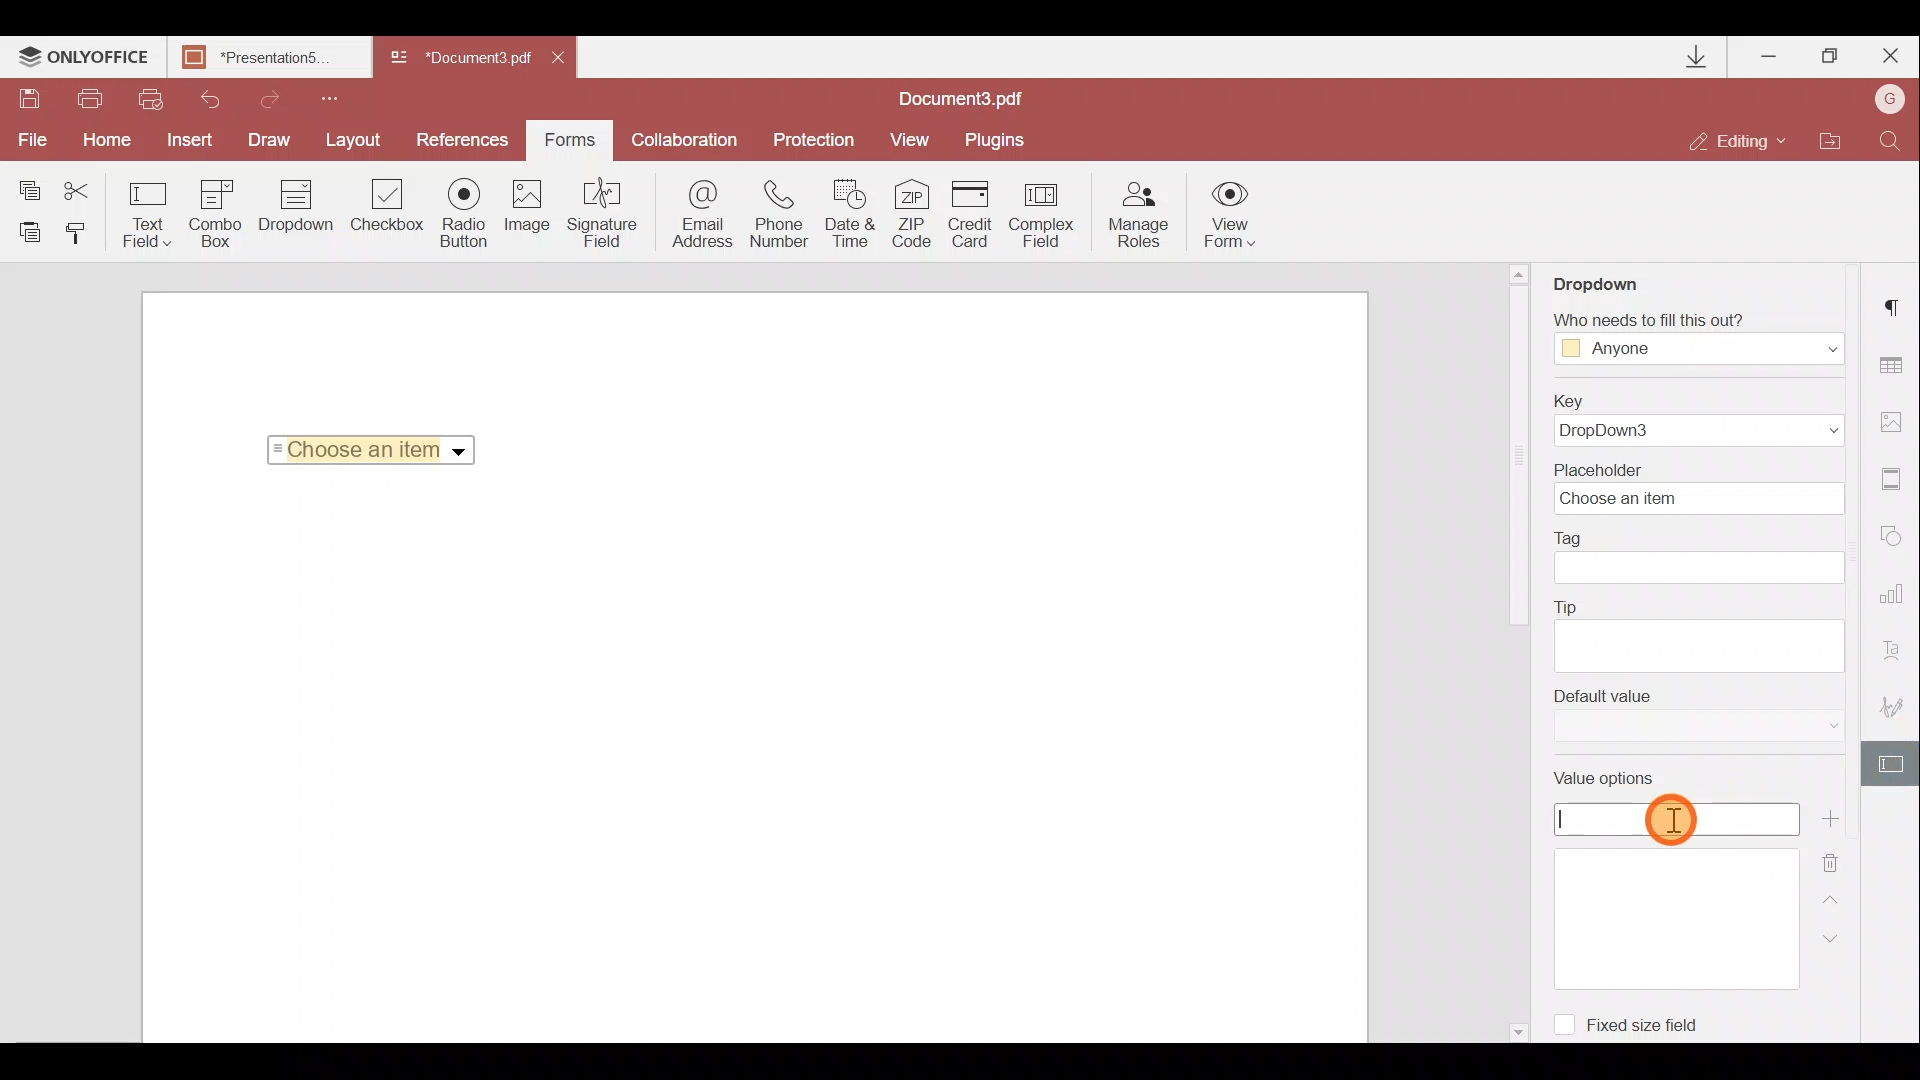 This screenshot has width=1920, height=1080. Describe the element at coordinates (1672, 822) in the screenshot. I see `Pointer` at that location.